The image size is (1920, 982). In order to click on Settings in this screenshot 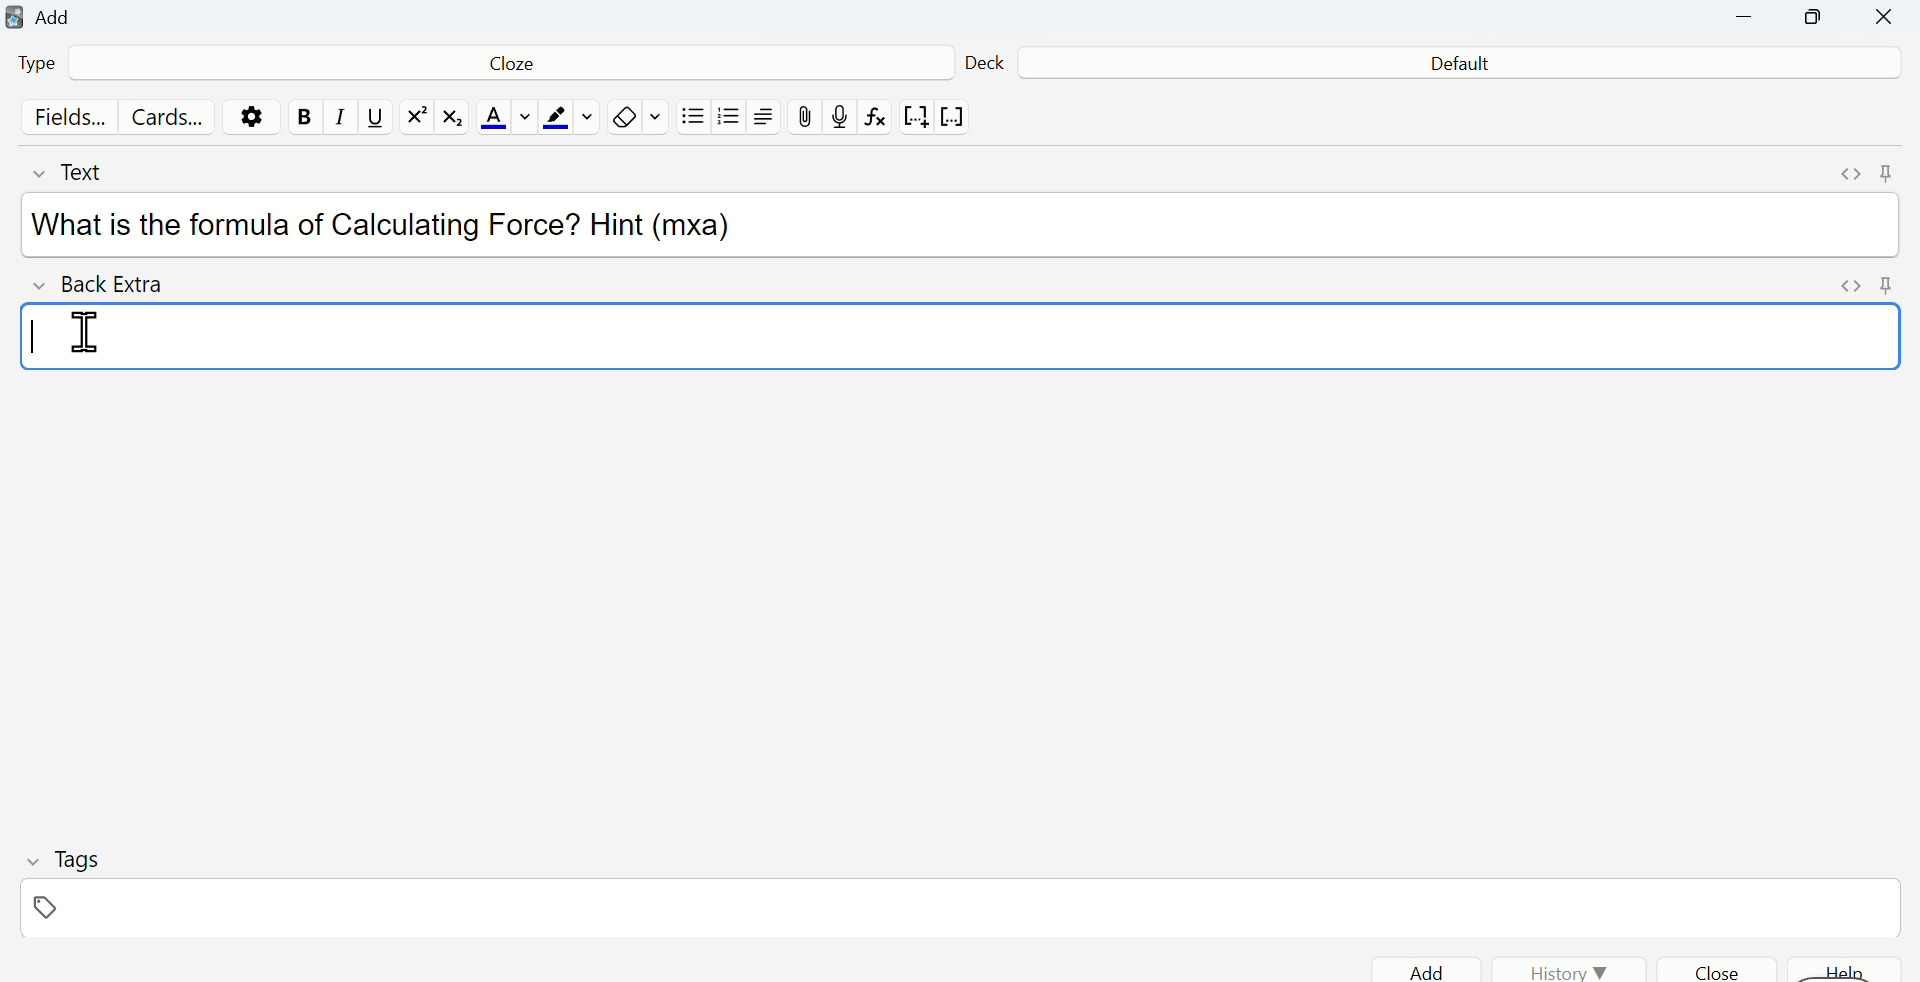, I will do `click(256, 116)`.